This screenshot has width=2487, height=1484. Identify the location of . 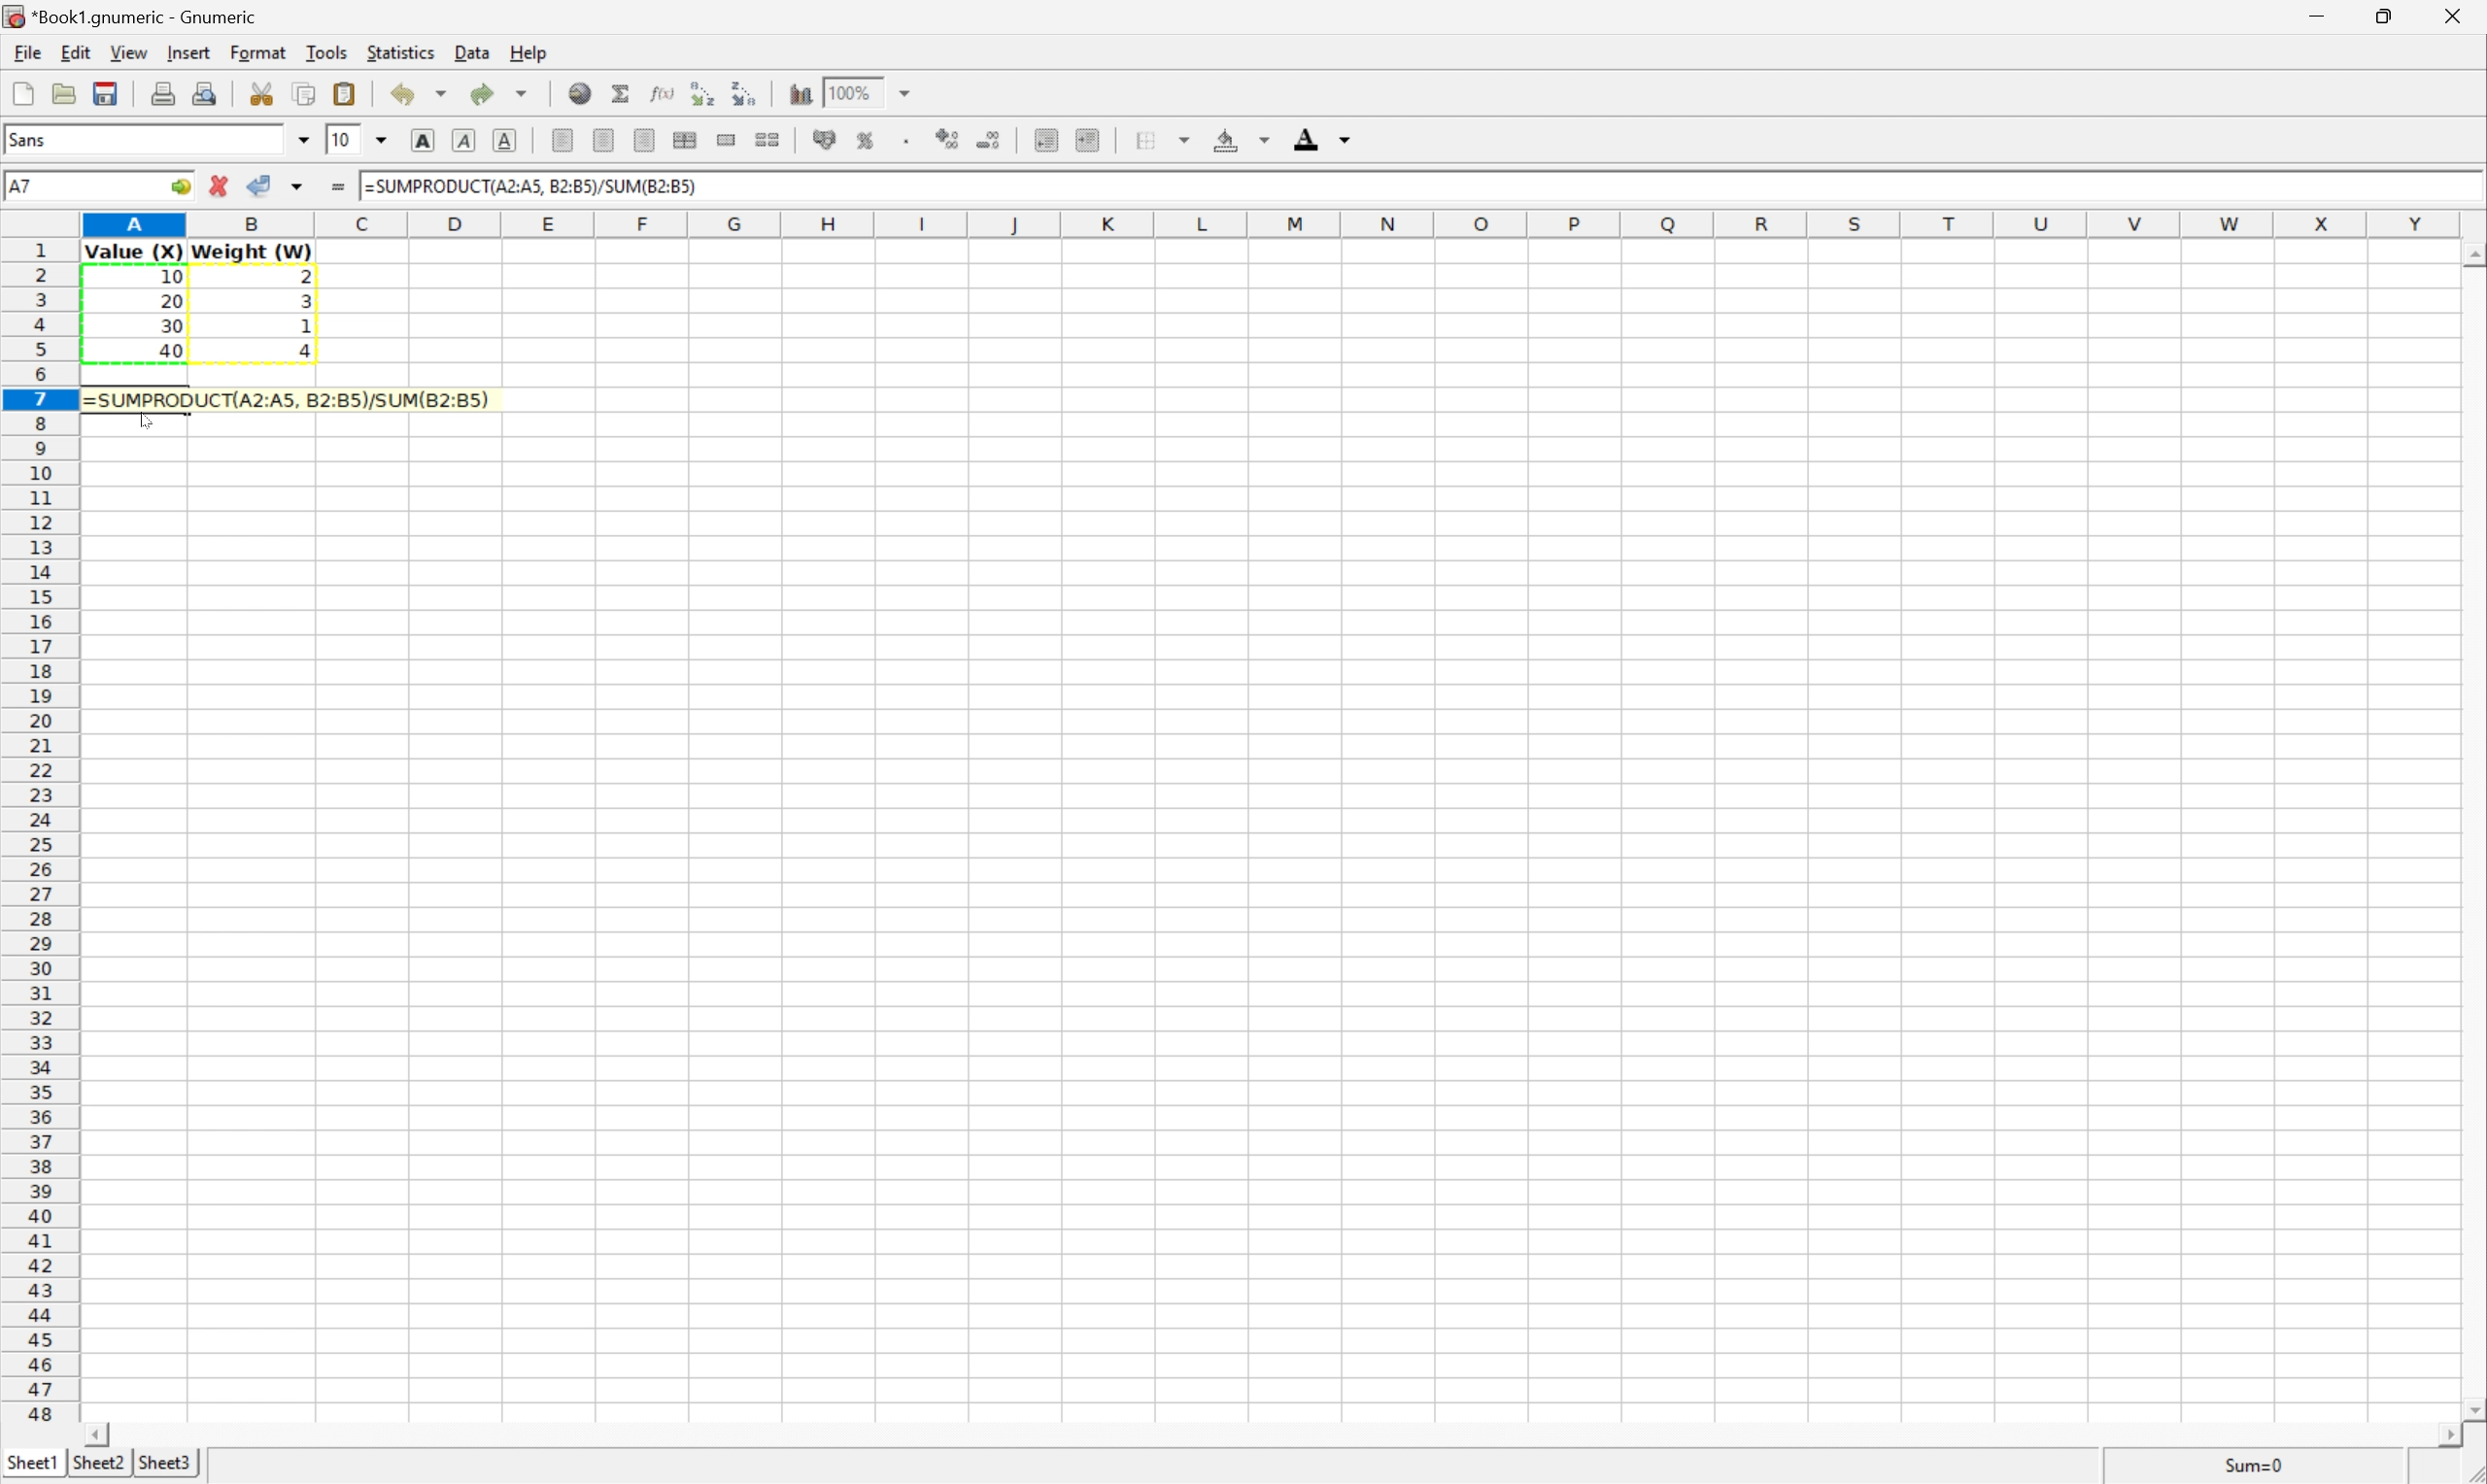
(170, 280).